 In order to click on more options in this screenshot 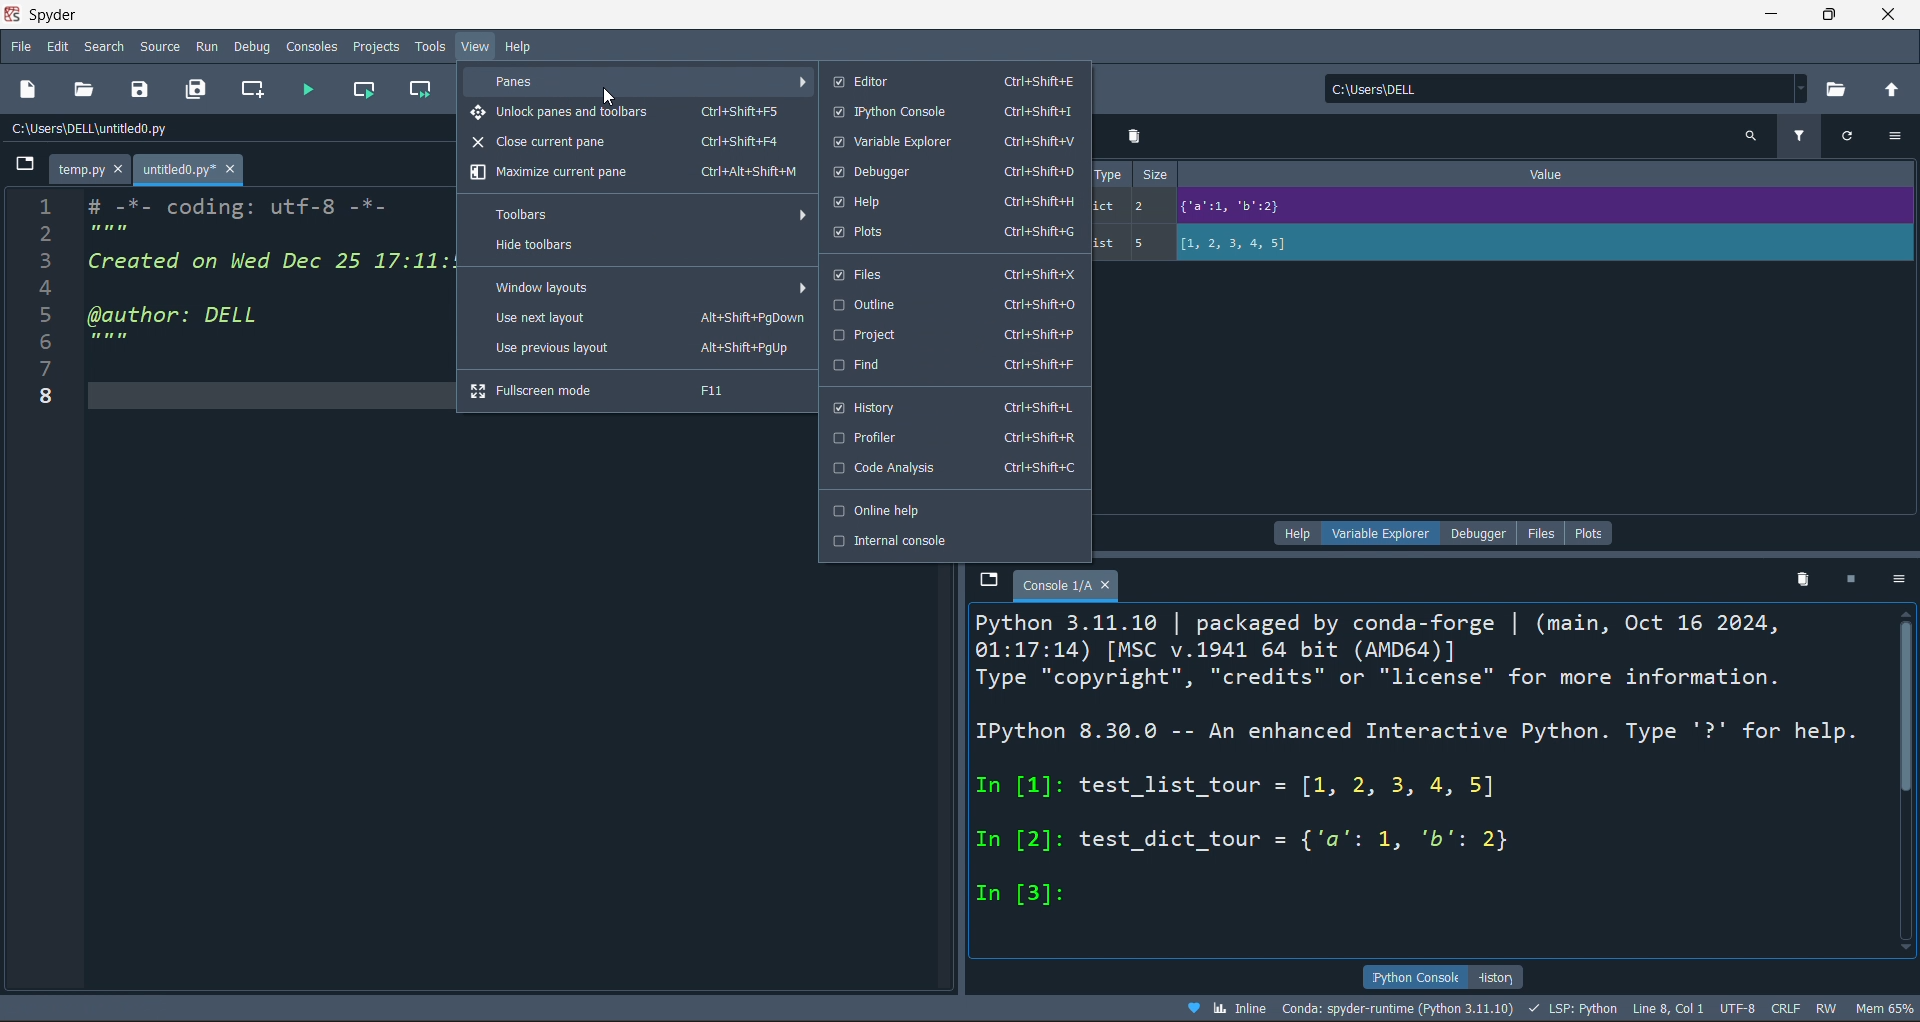, I will do `click(1894, 138)`.